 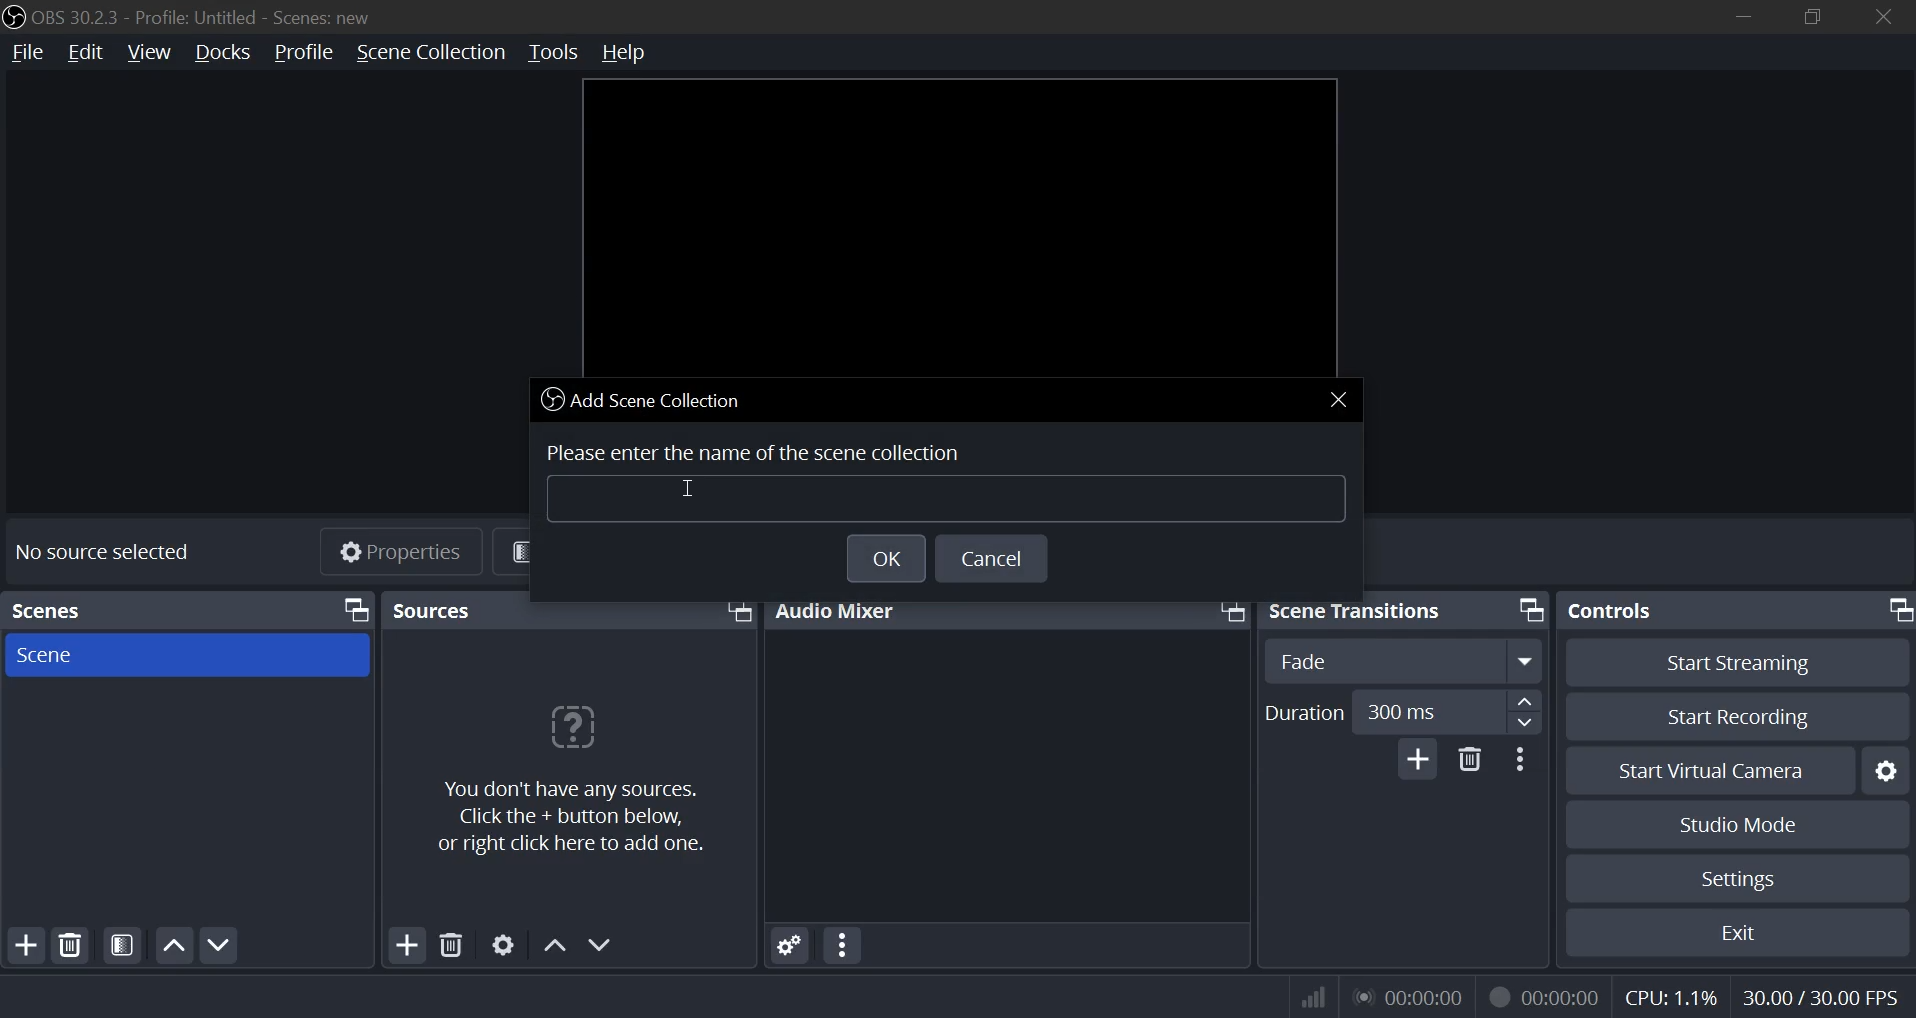 I want to click on settings, so click(x=785, y=944).